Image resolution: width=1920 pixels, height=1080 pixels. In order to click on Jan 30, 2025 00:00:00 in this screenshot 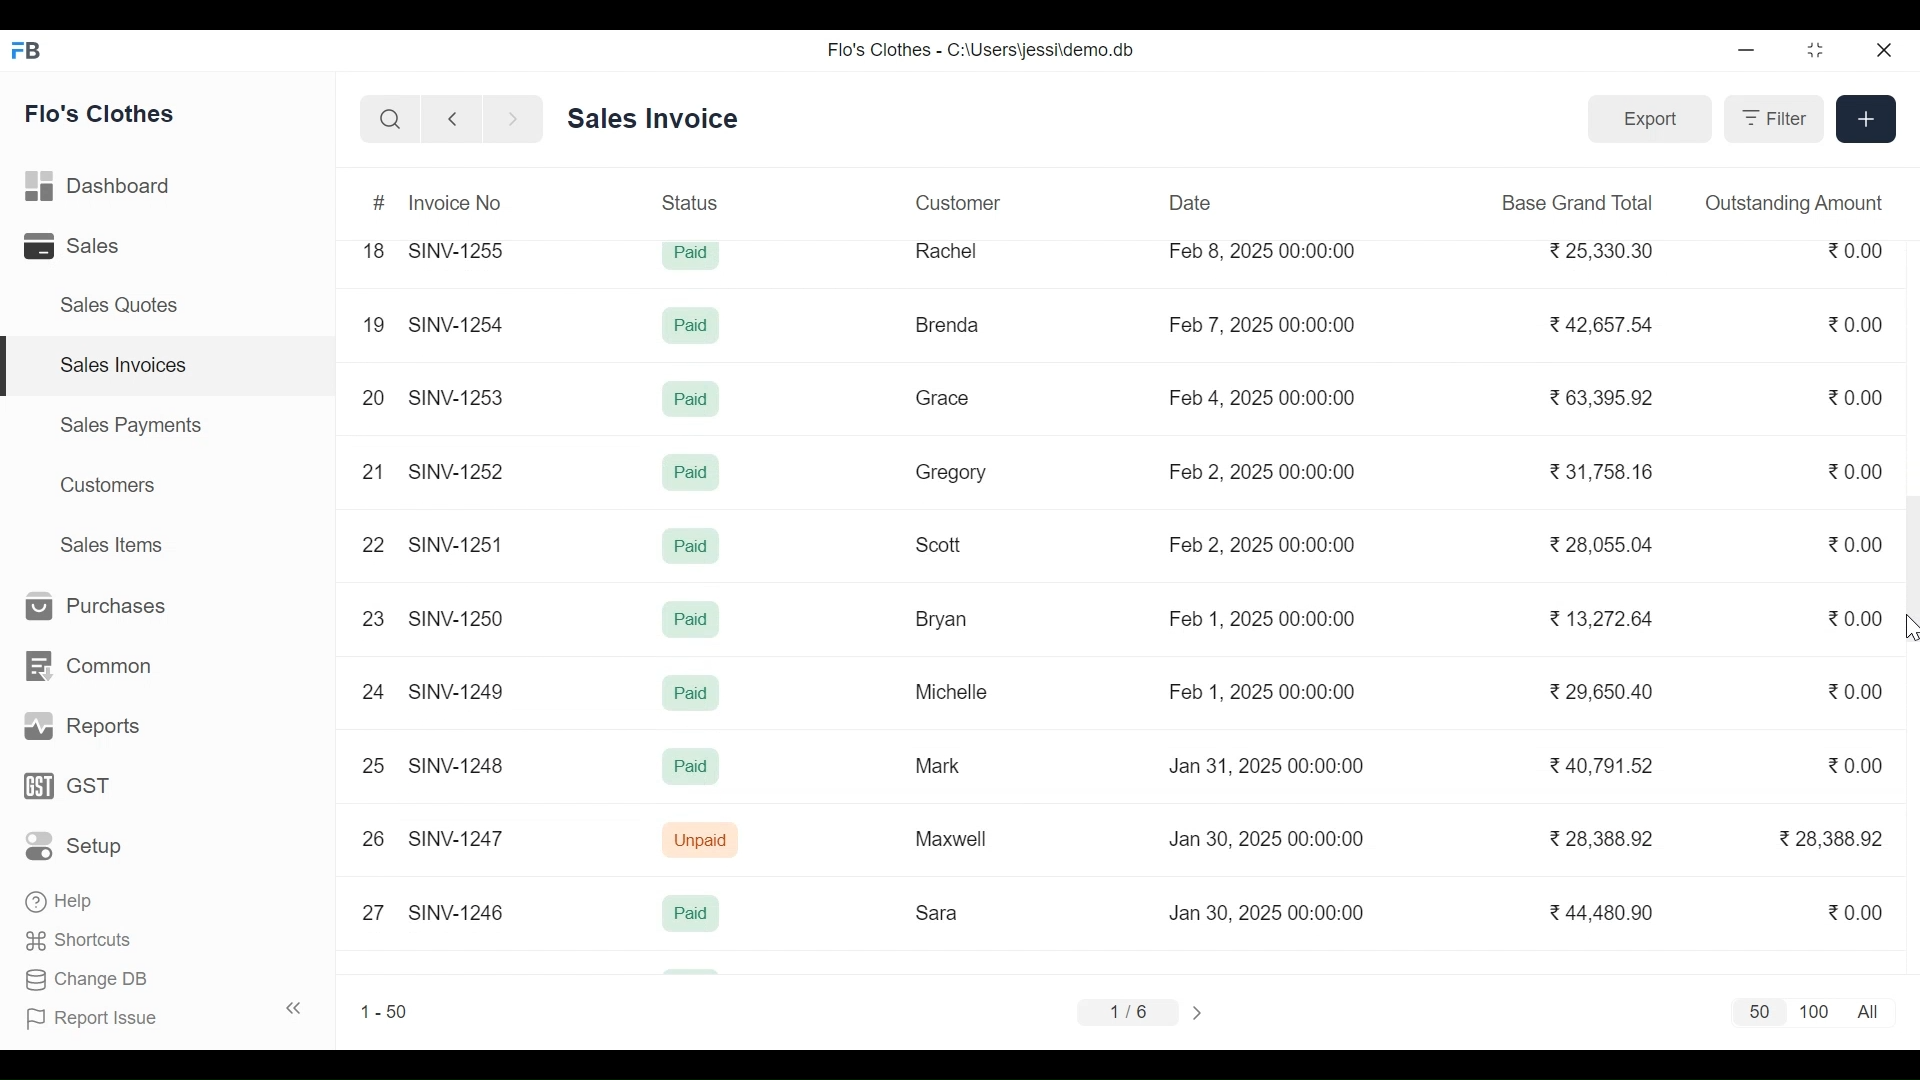, I will do `click(1272, 839)`.